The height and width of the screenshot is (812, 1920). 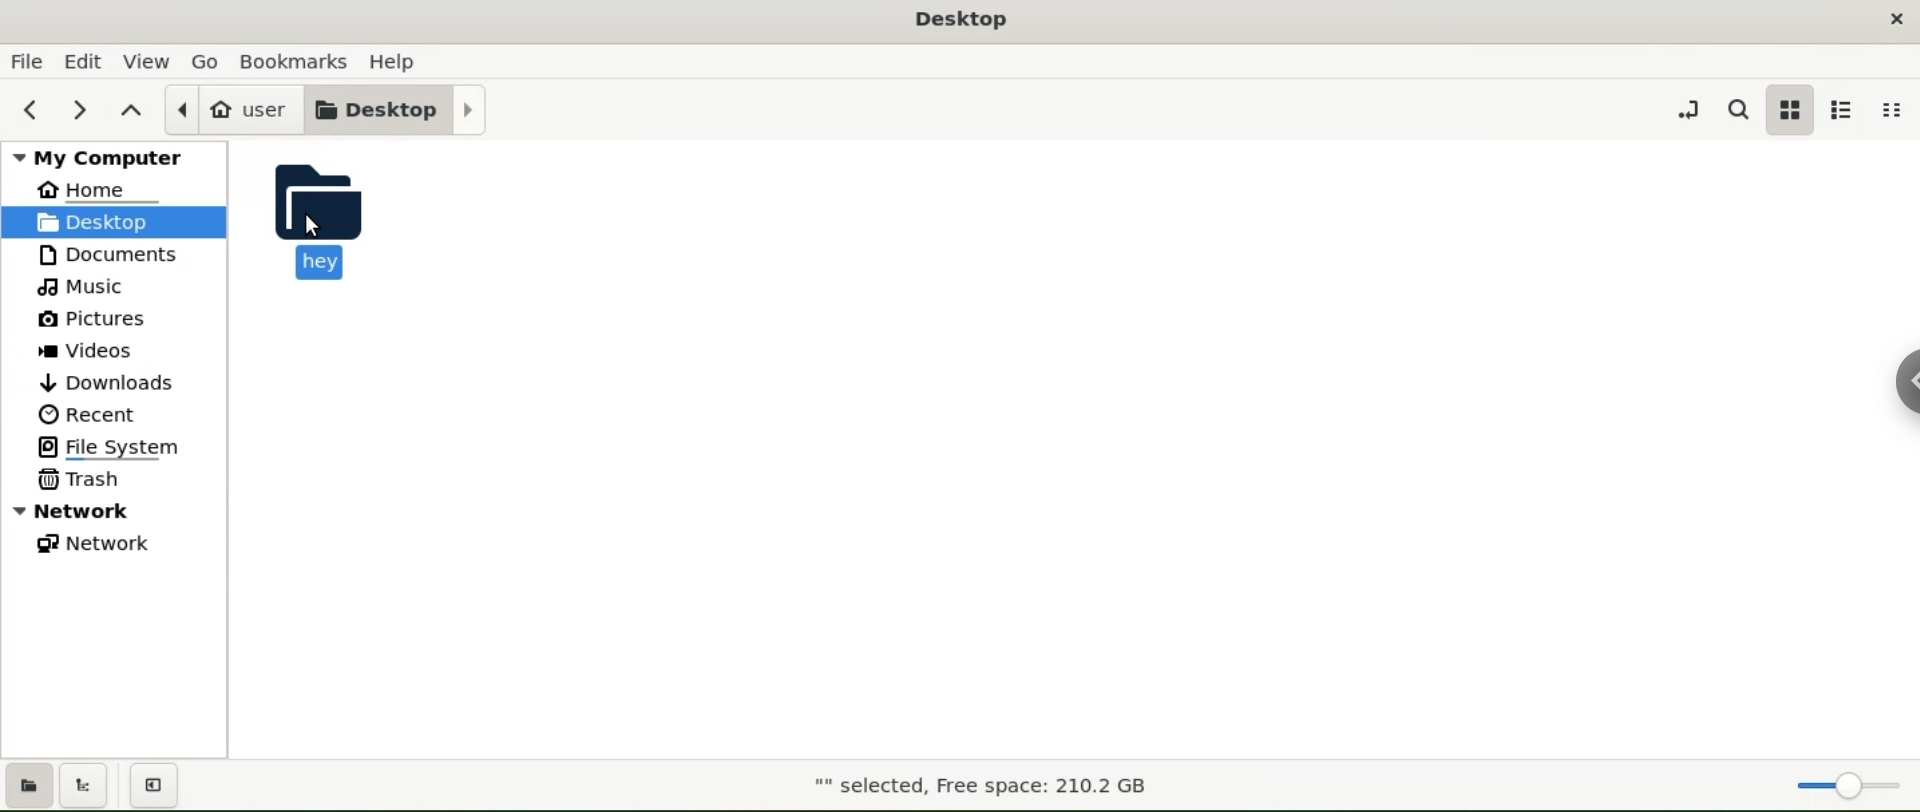 What do you see at coordinates (158, 786) in the screenshot?
I see `hide the sidebar` at bounding box center [158, 786].